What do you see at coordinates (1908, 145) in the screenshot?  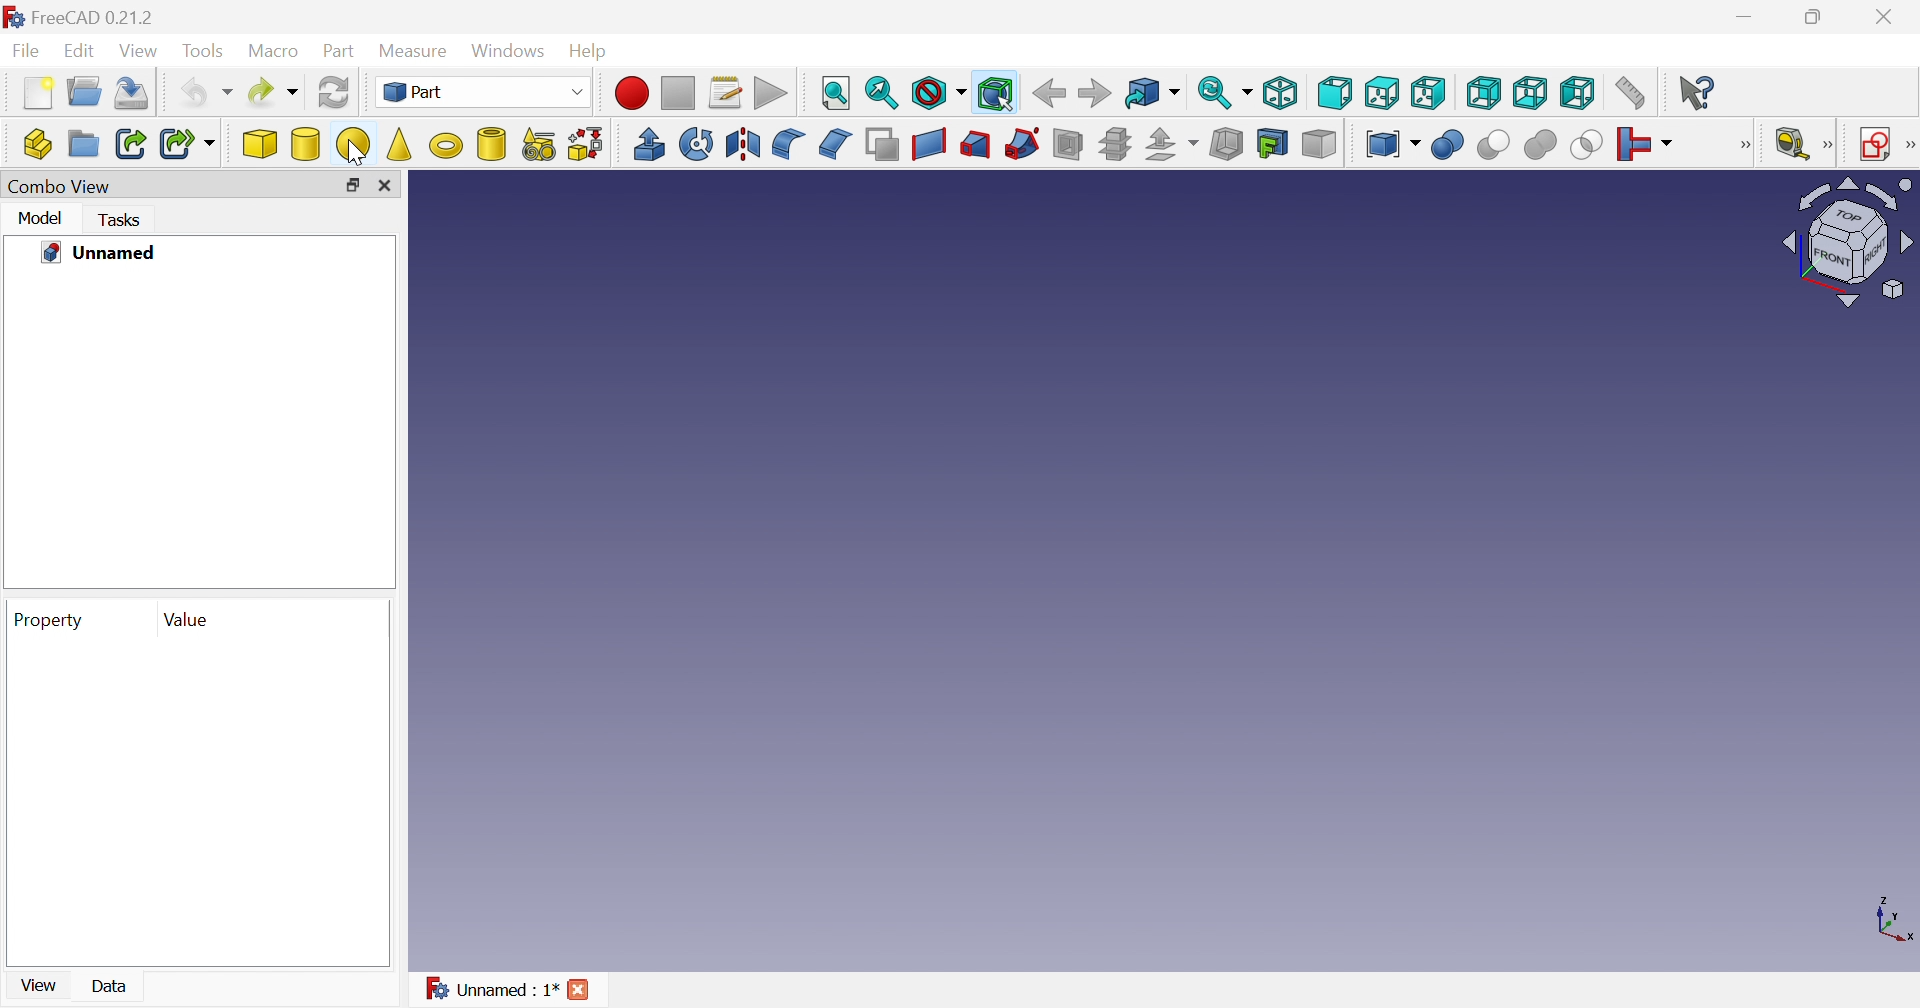 I see `[Sketcher]` at bounding box center [1908, 145].